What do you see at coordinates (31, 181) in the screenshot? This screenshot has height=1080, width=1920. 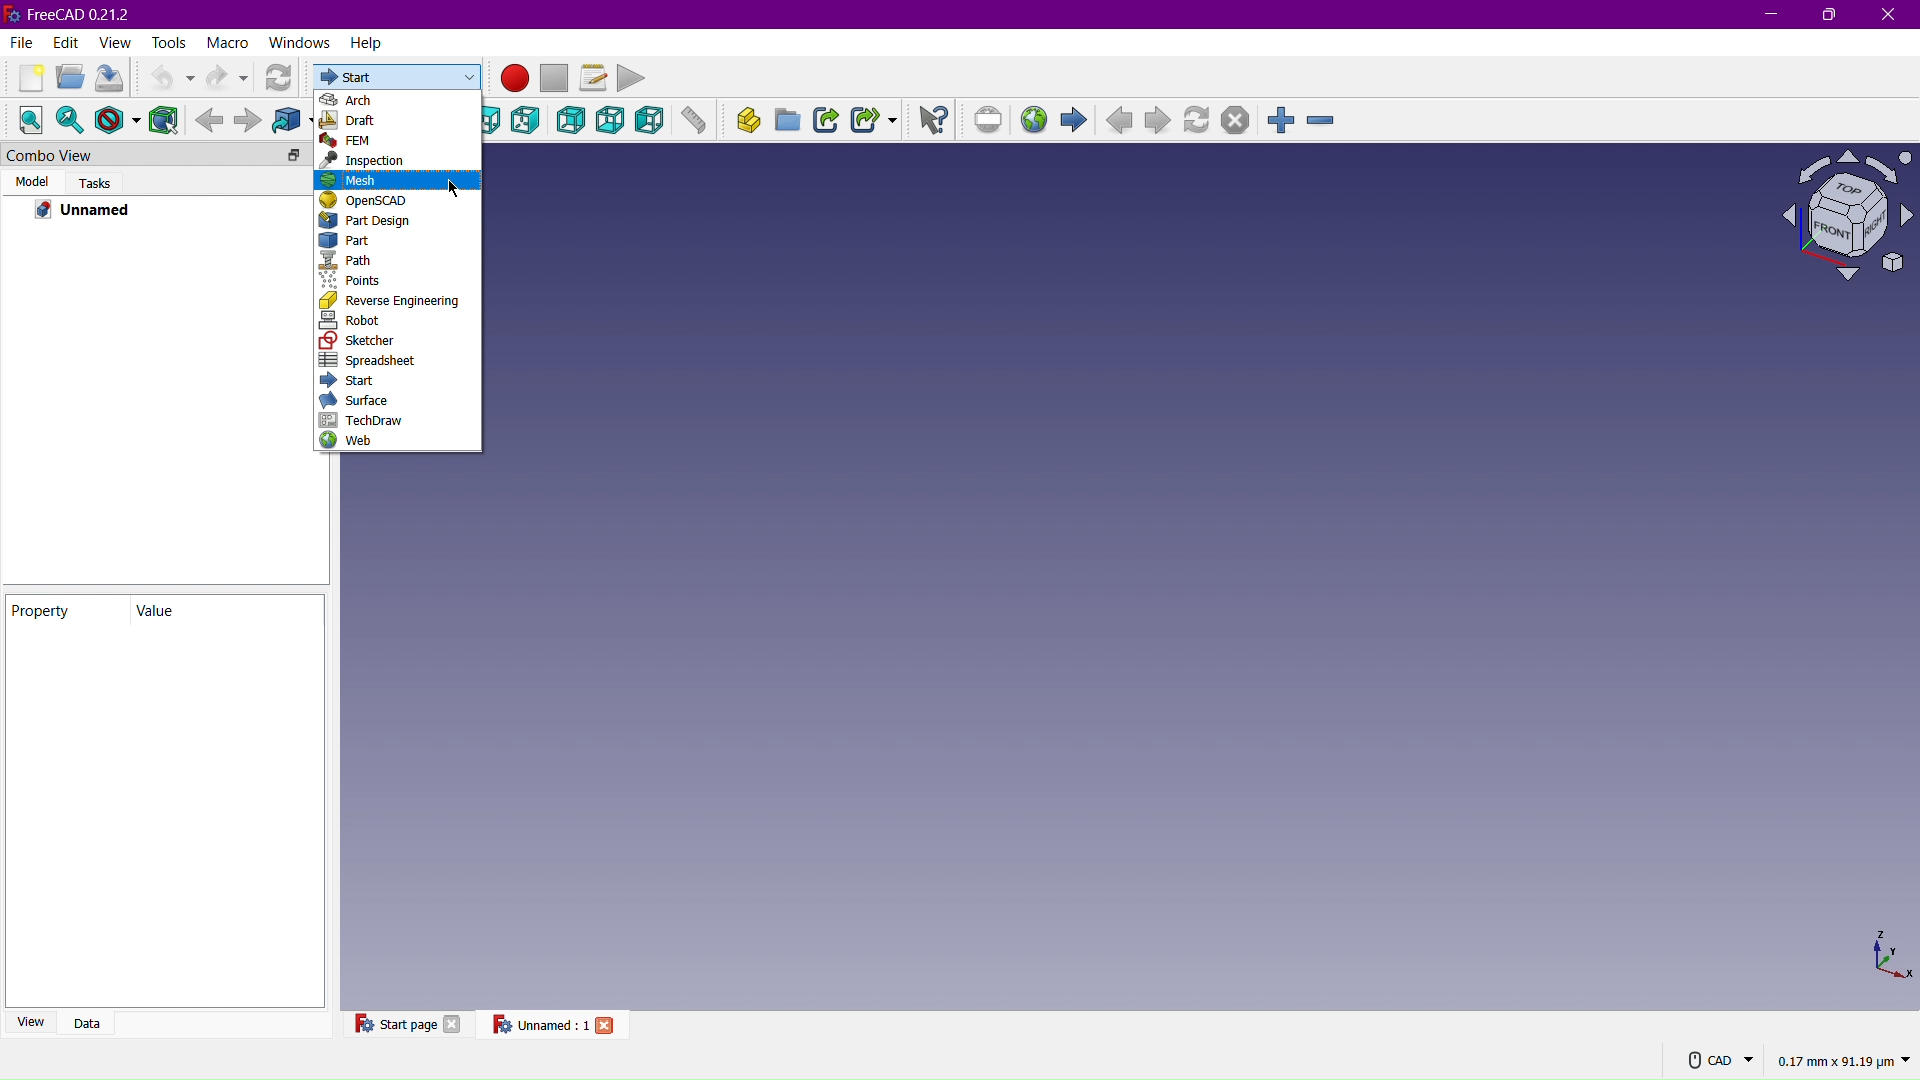 I see `Model` at bounding box center [31, 181].